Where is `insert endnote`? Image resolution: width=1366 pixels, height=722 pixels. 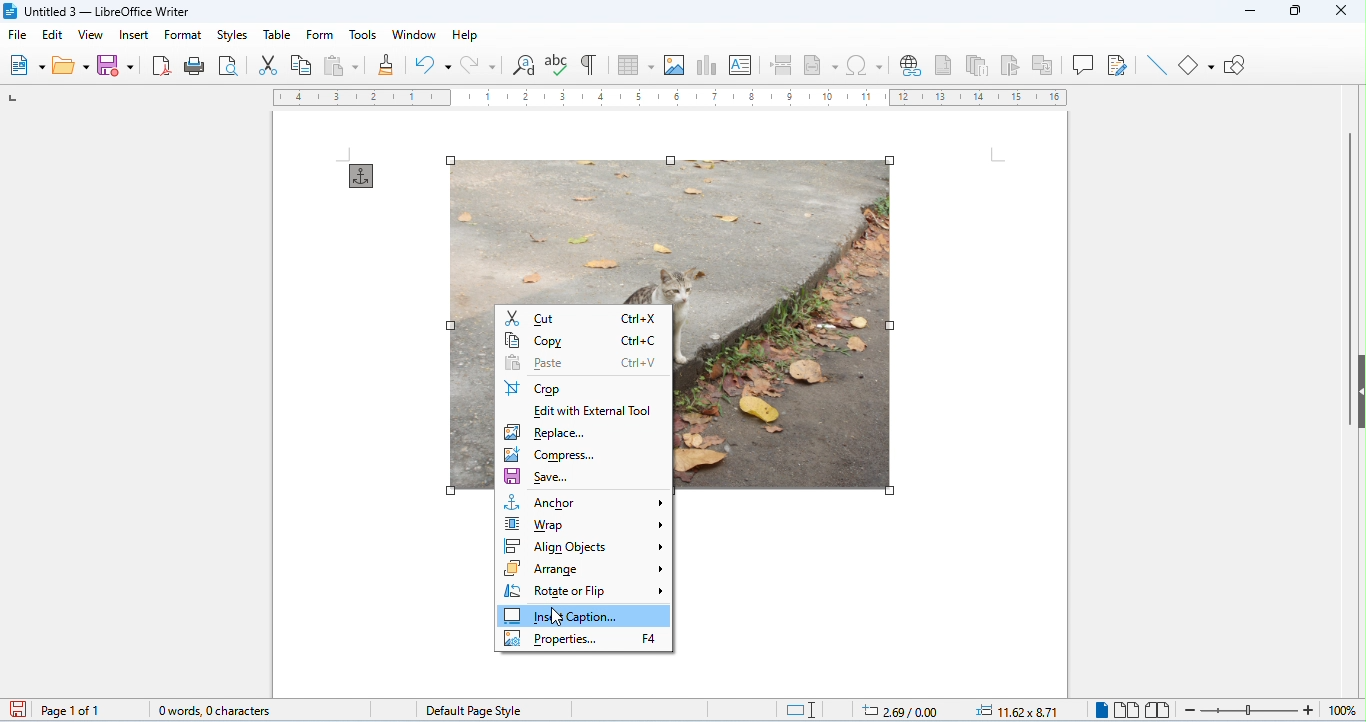
insert endnote is located at coordinates (981, 66).